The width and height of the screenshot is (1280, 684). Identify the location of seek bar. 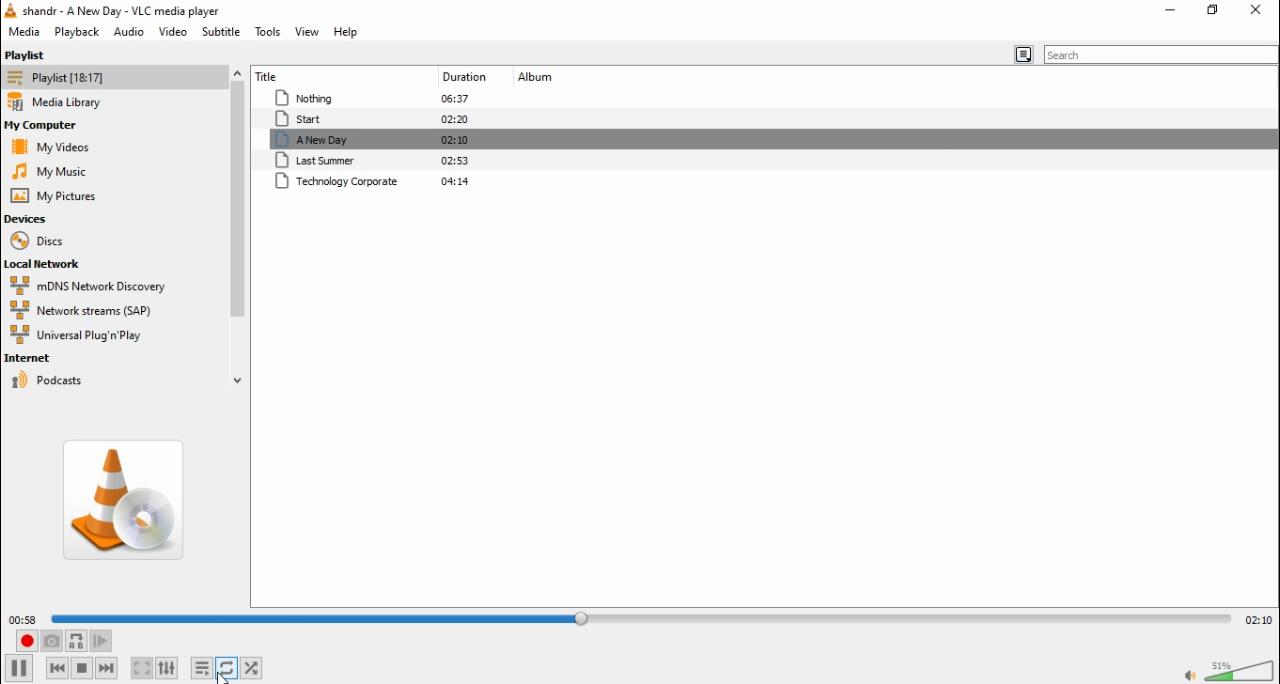
(643, 616).